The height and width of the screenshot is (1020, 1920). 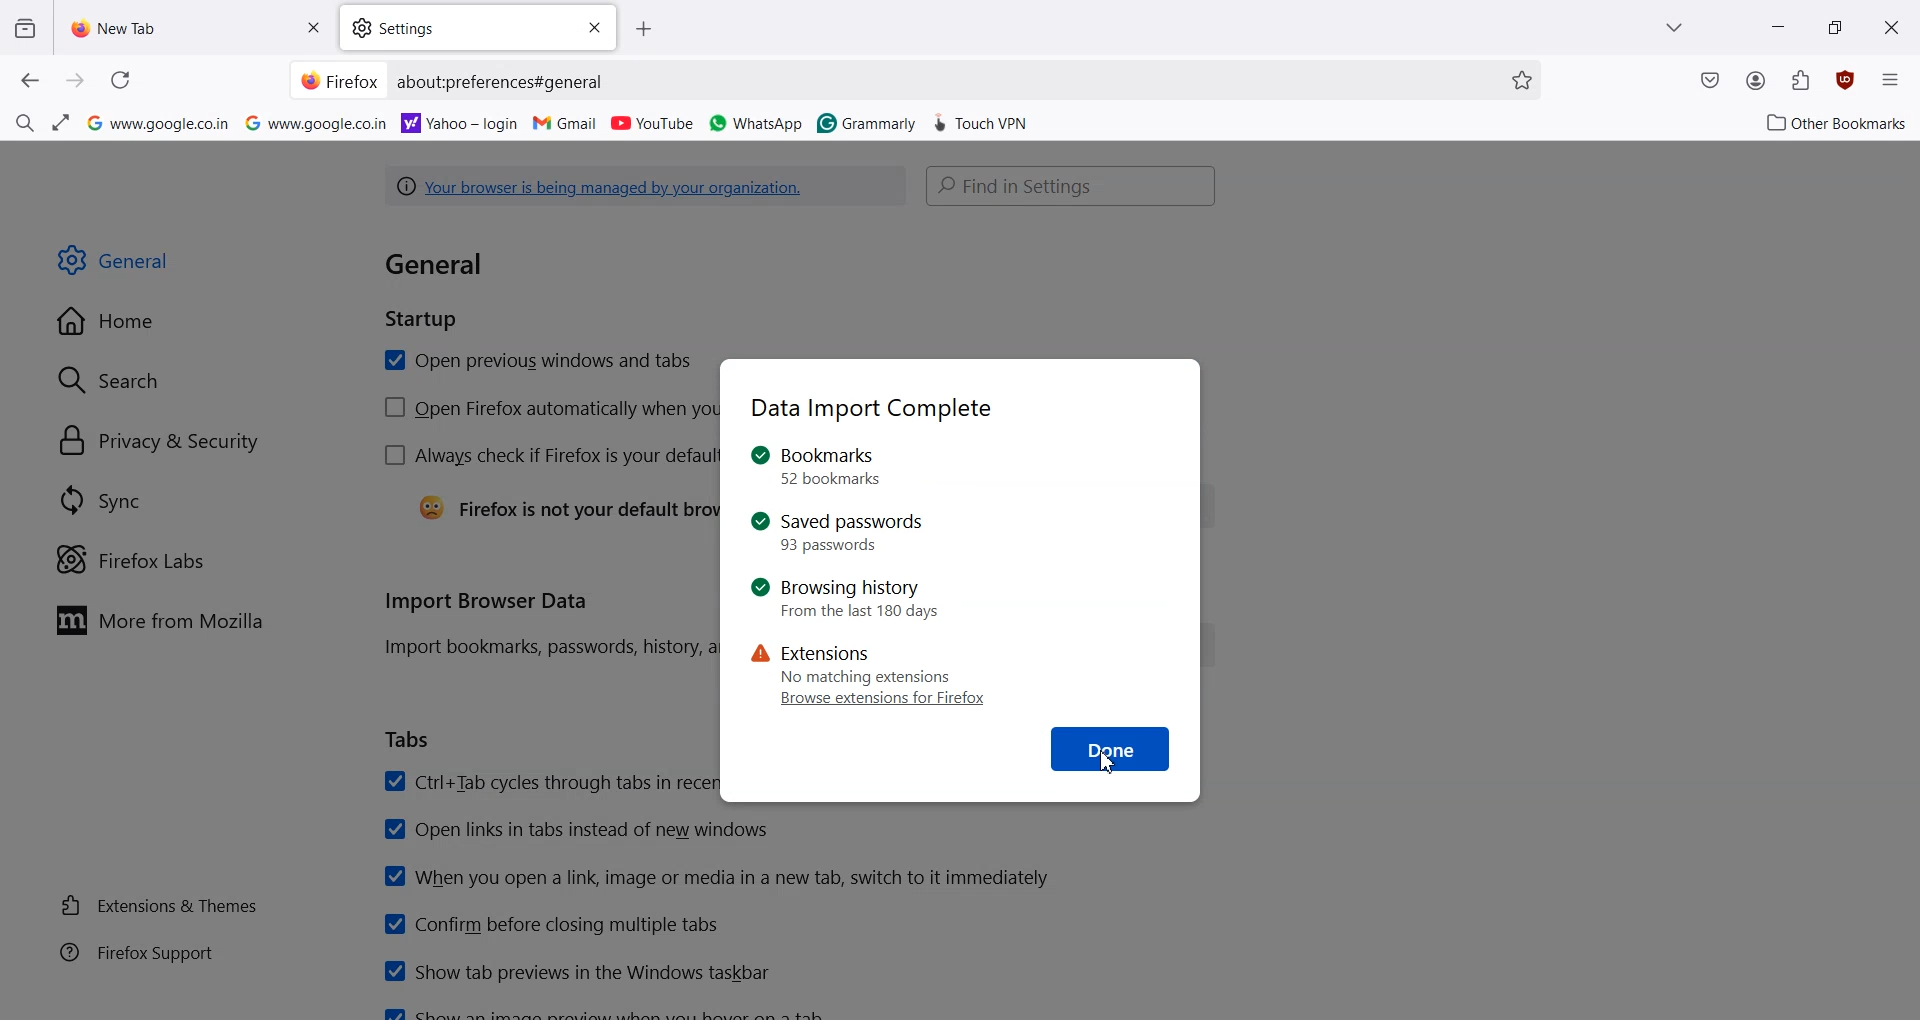 I want to click on Firefox Support, so click(x=137, y=952).